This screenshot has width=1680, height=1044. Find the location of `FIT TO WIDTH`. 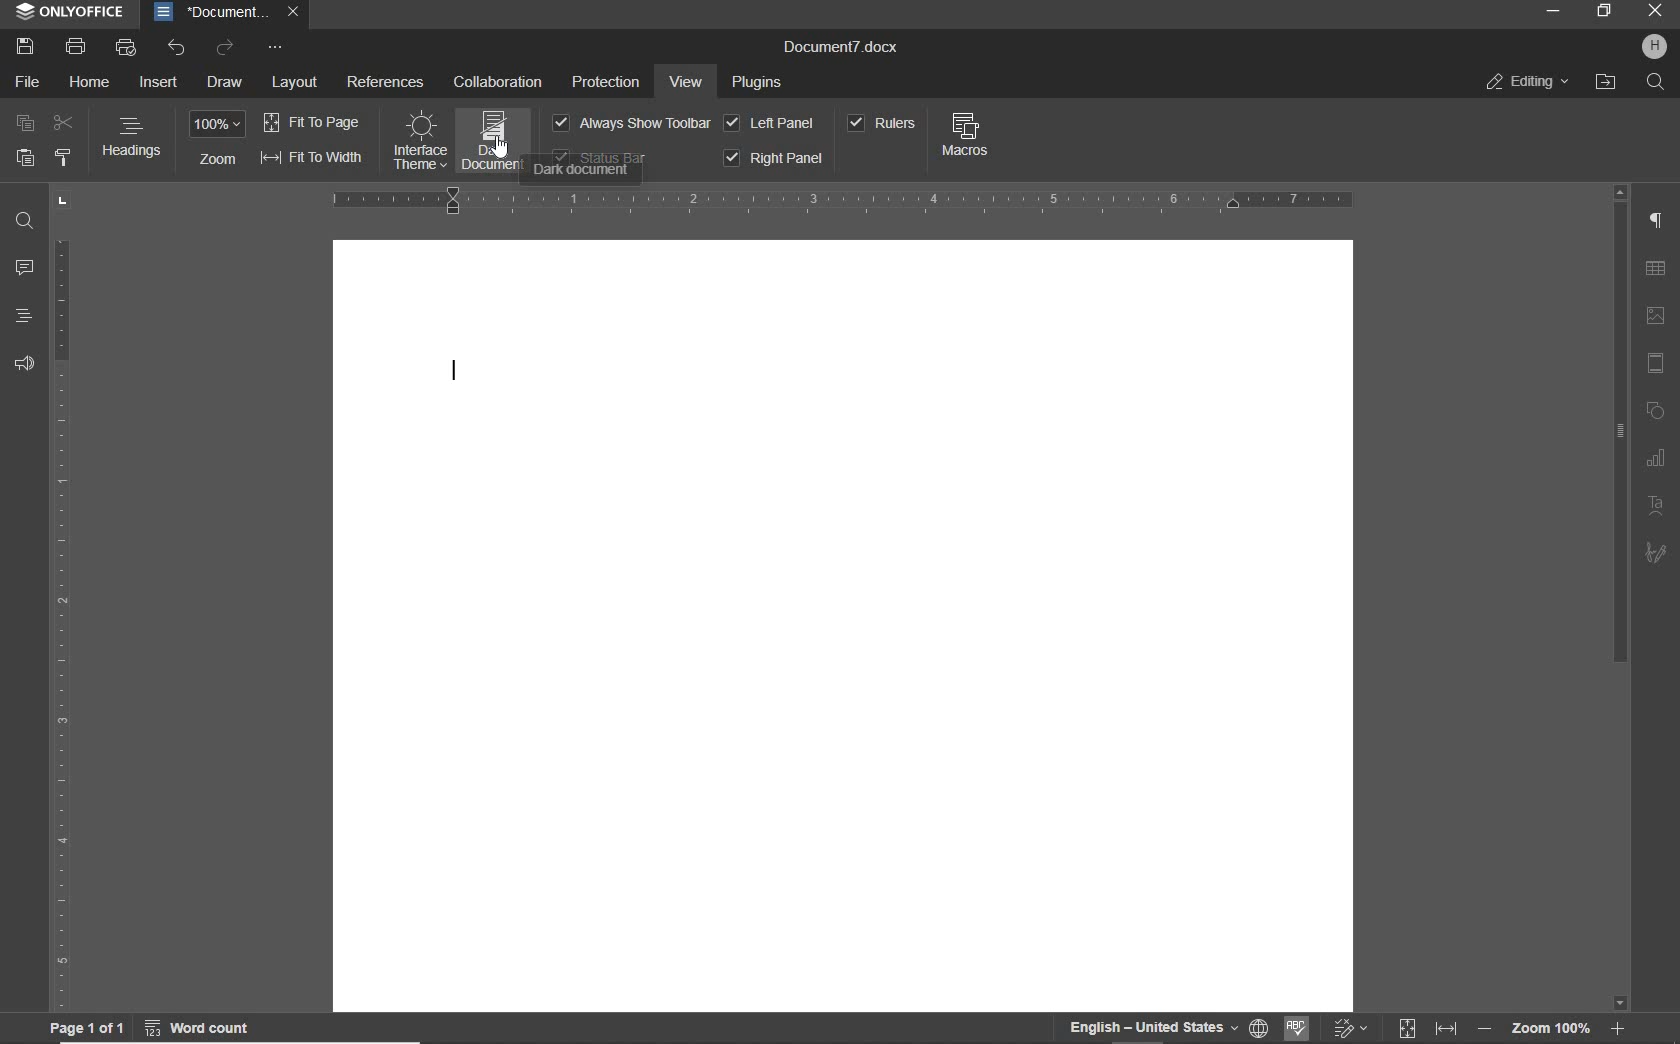

FIT TO WIDTH is located at coordinates (1447, 1026).